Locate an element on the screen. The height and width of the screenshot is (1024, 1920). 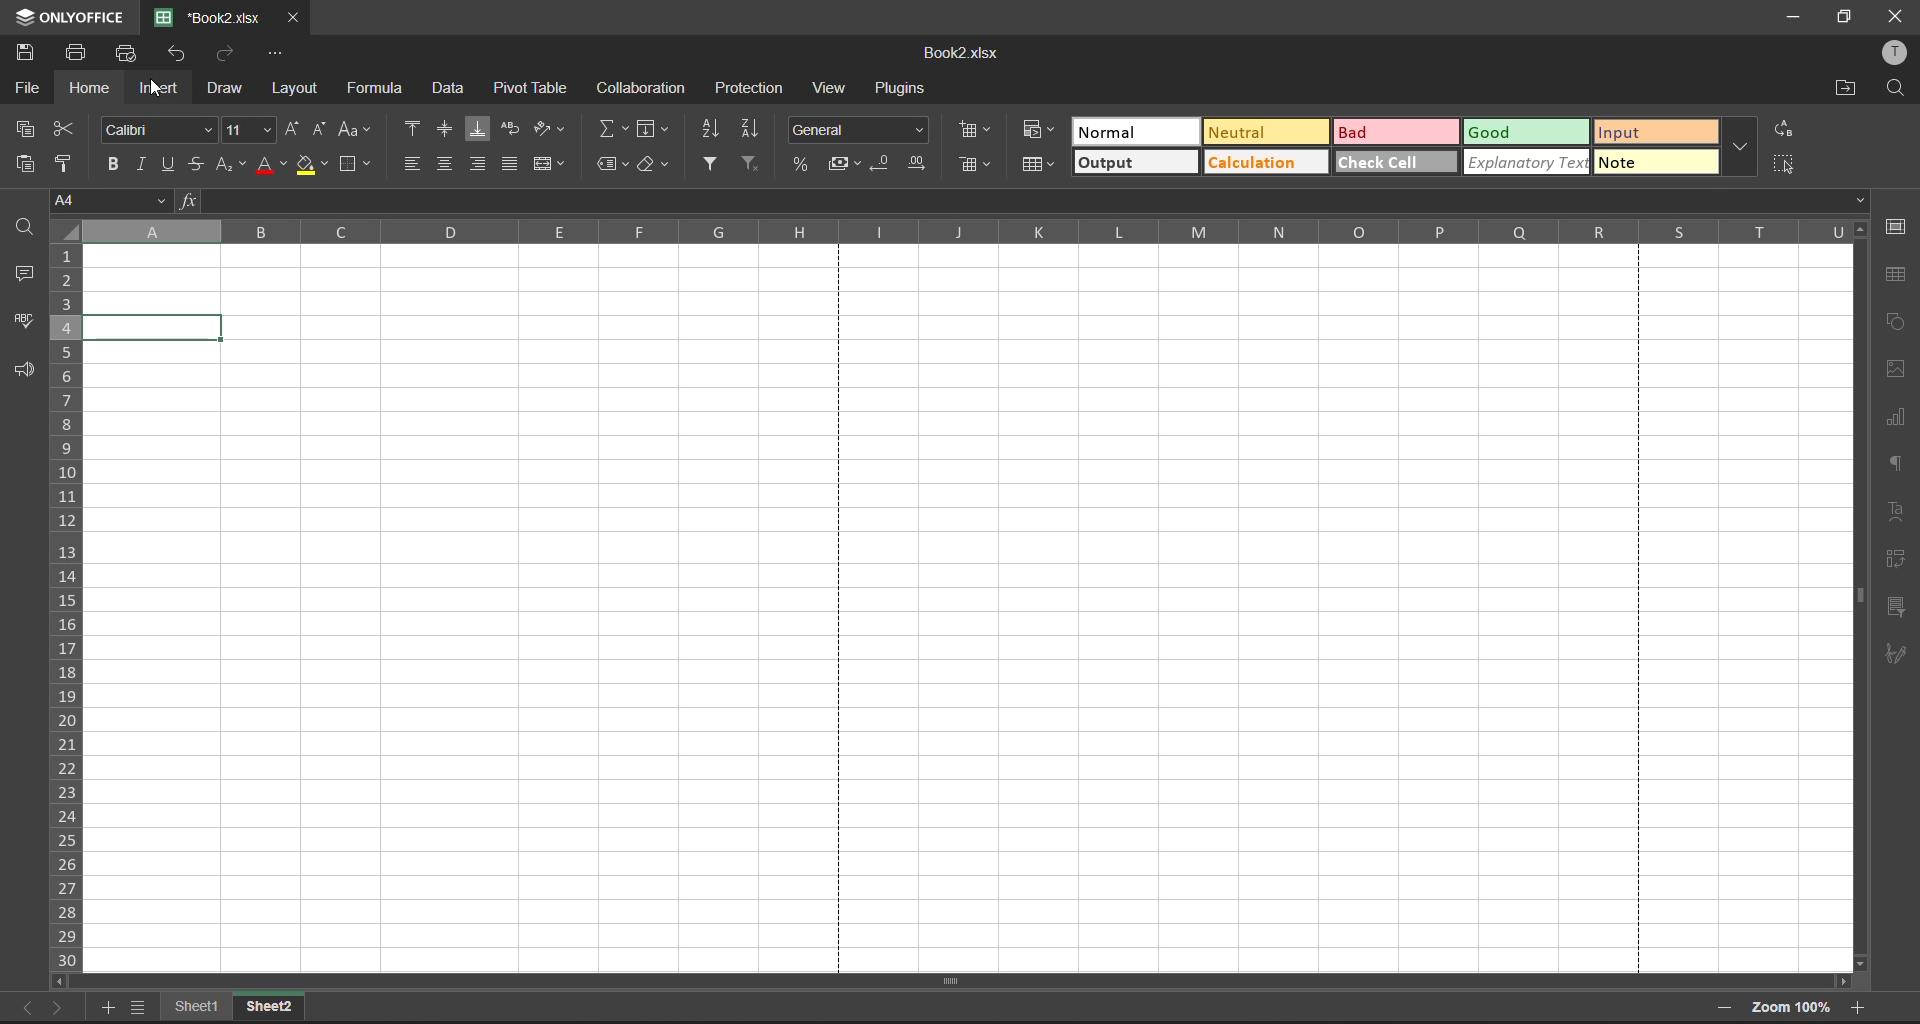
explanatory text is located at coordinates (1527, 163).